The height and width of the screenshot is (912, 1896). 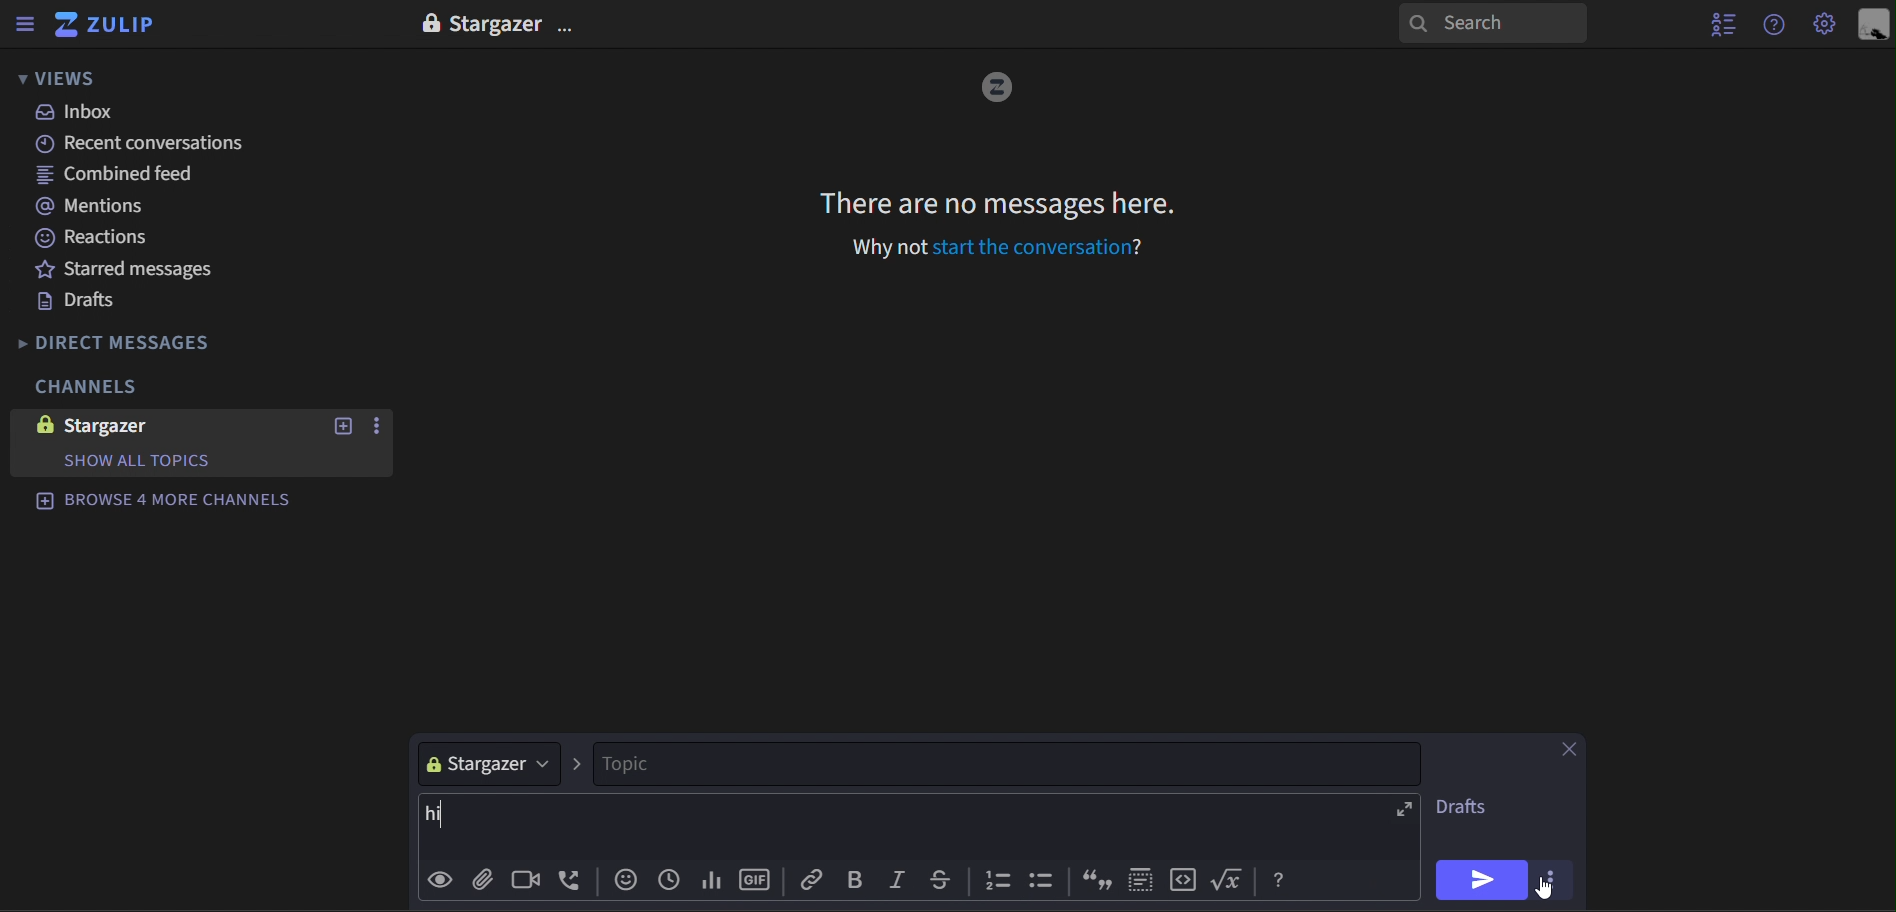 I want to click on hide user list, so click(x=1719, y=24).